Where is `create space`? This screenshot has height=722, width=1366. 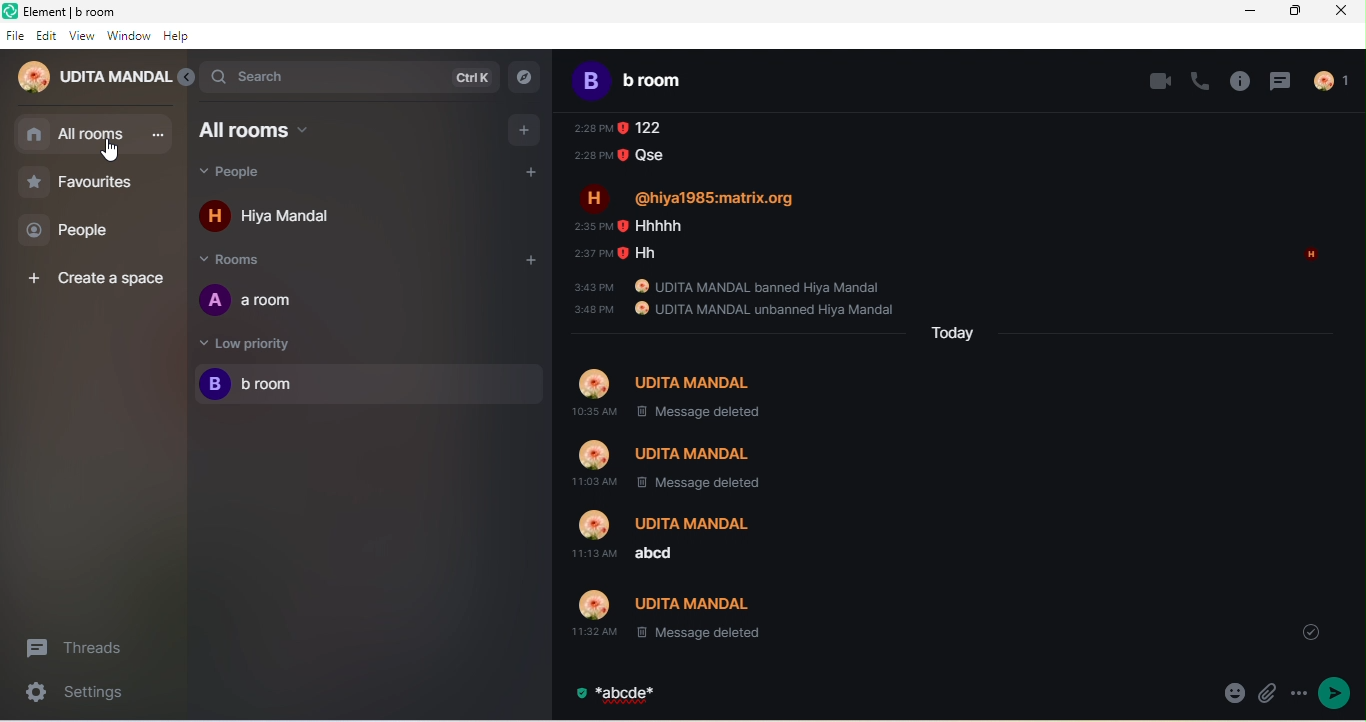 create space is located at coordinates (94, 276).